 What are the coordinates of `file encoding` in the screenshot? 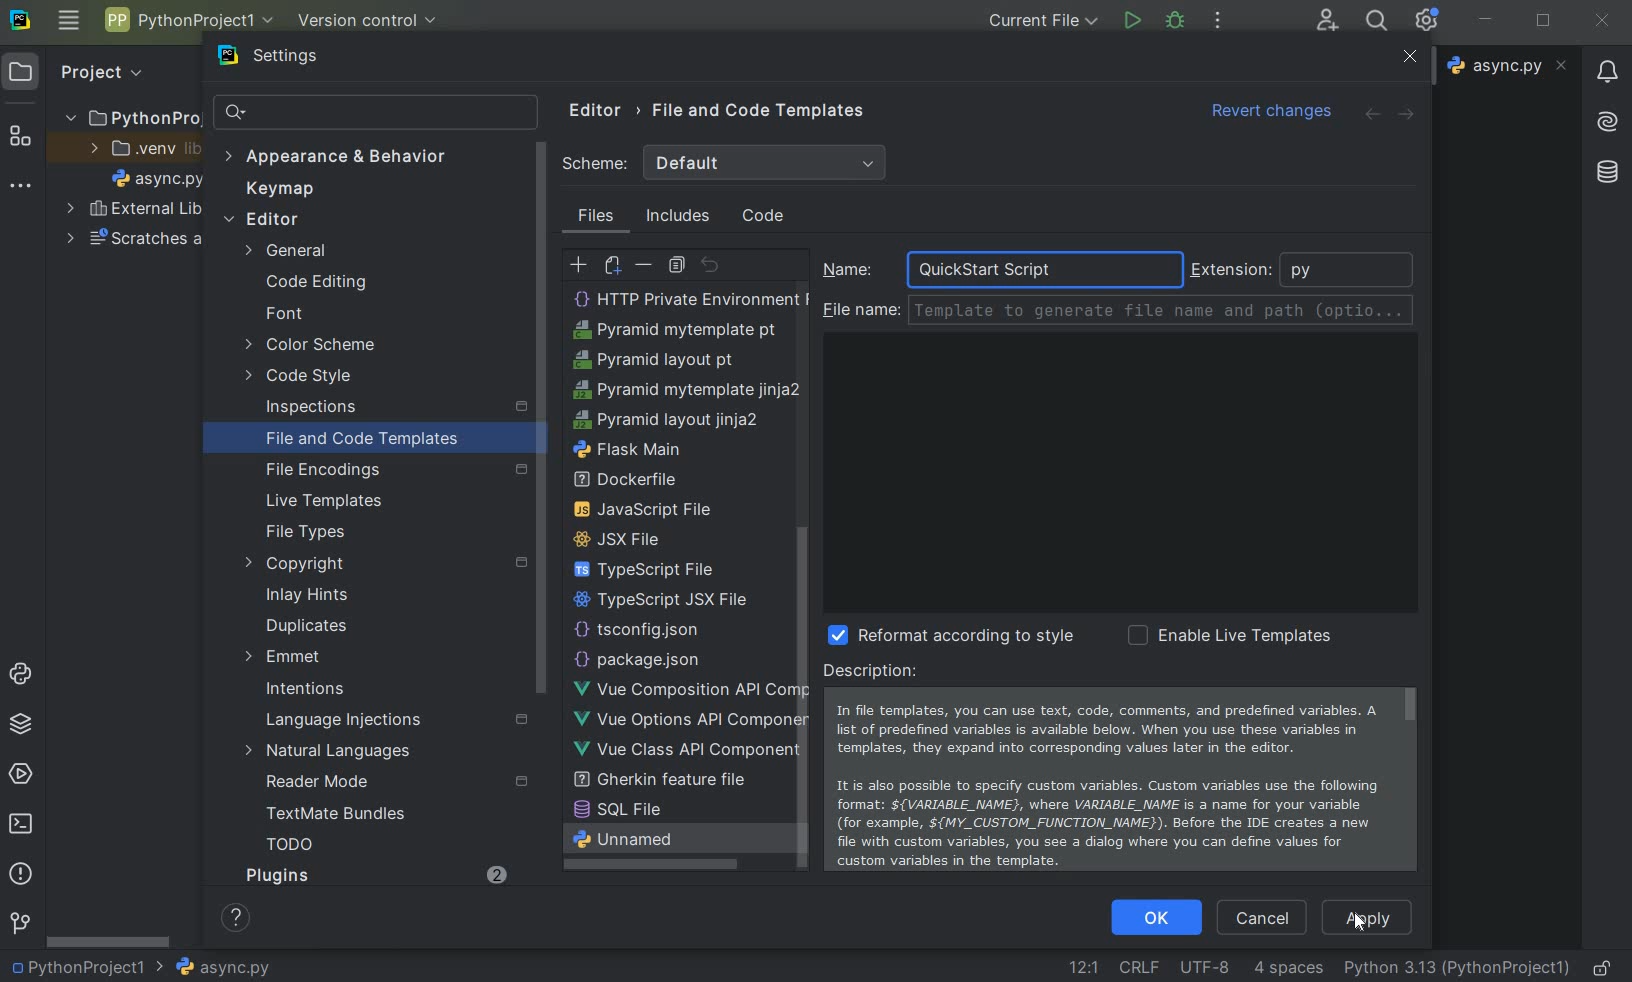 It's located at (391, 472).